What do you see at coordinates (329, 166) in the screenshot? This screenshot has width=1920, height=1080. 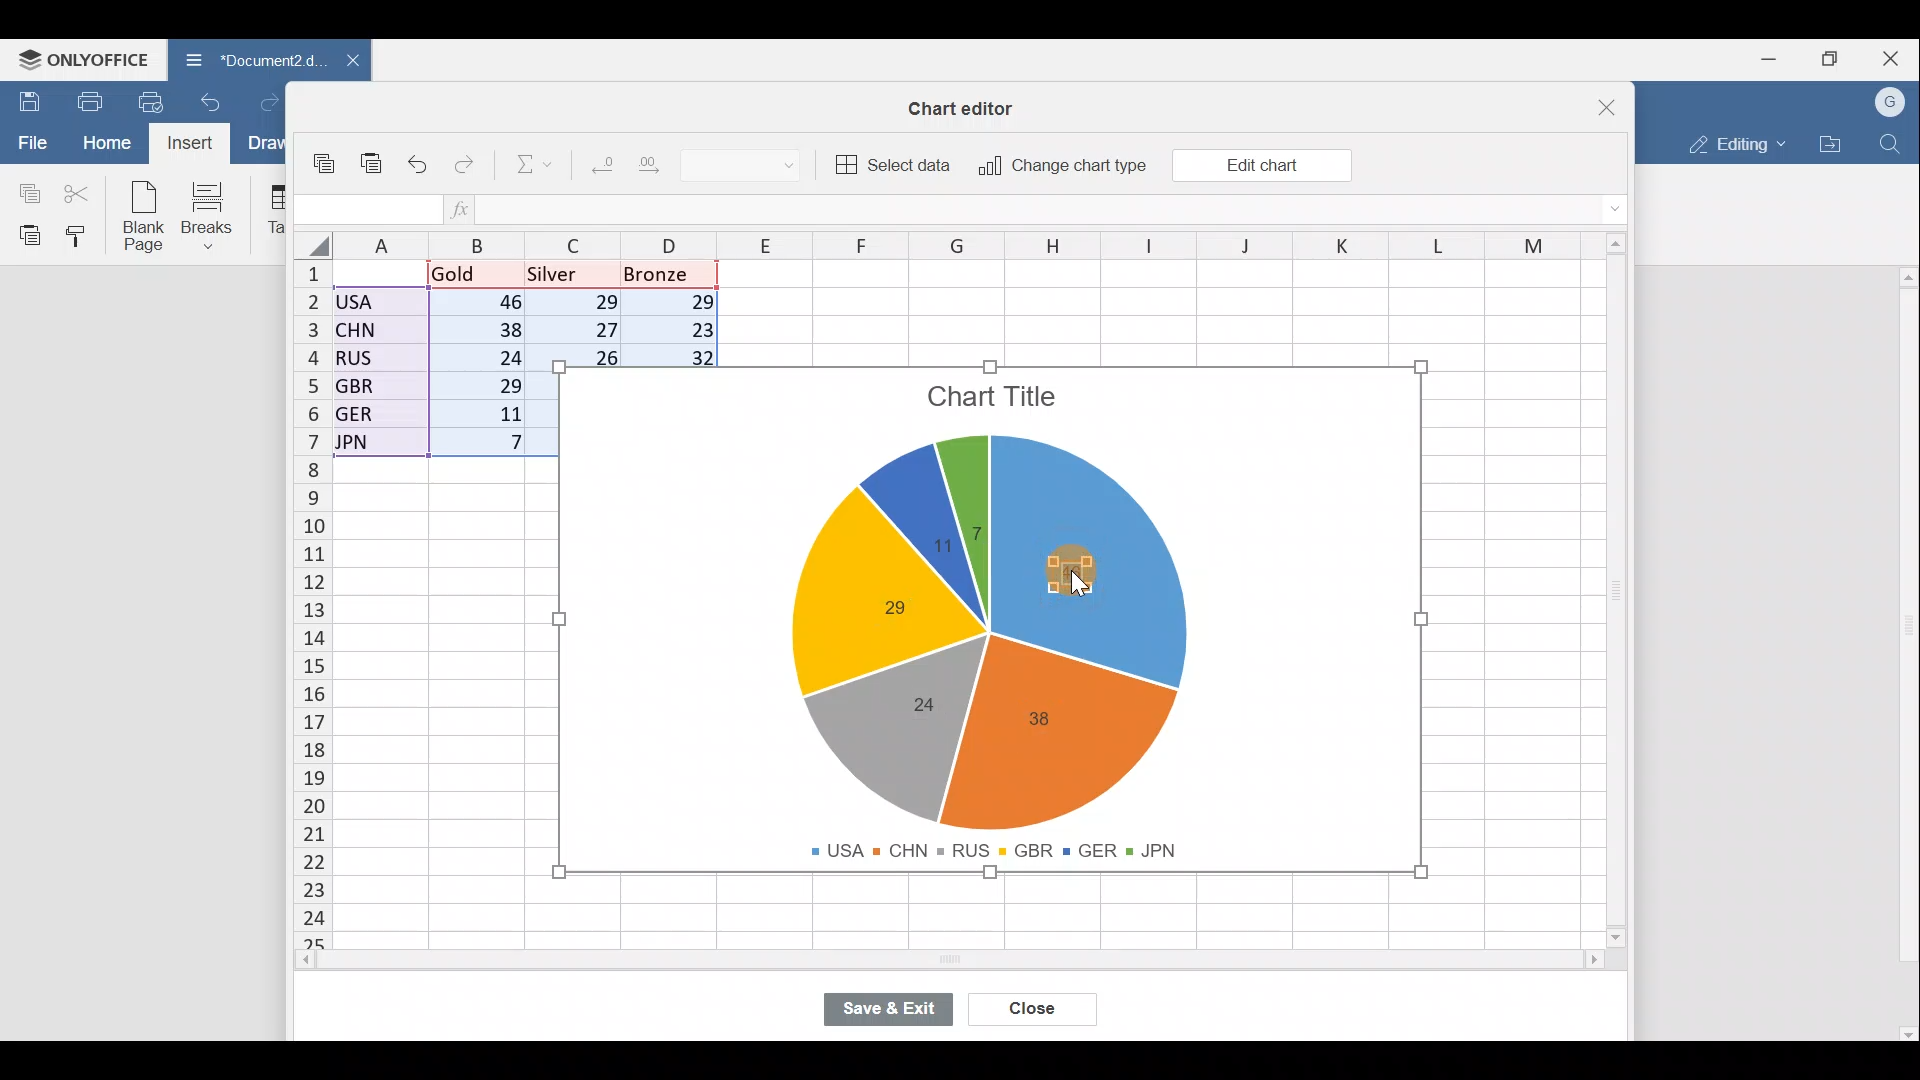 I see `Copy` at bounding box center [329, 166].